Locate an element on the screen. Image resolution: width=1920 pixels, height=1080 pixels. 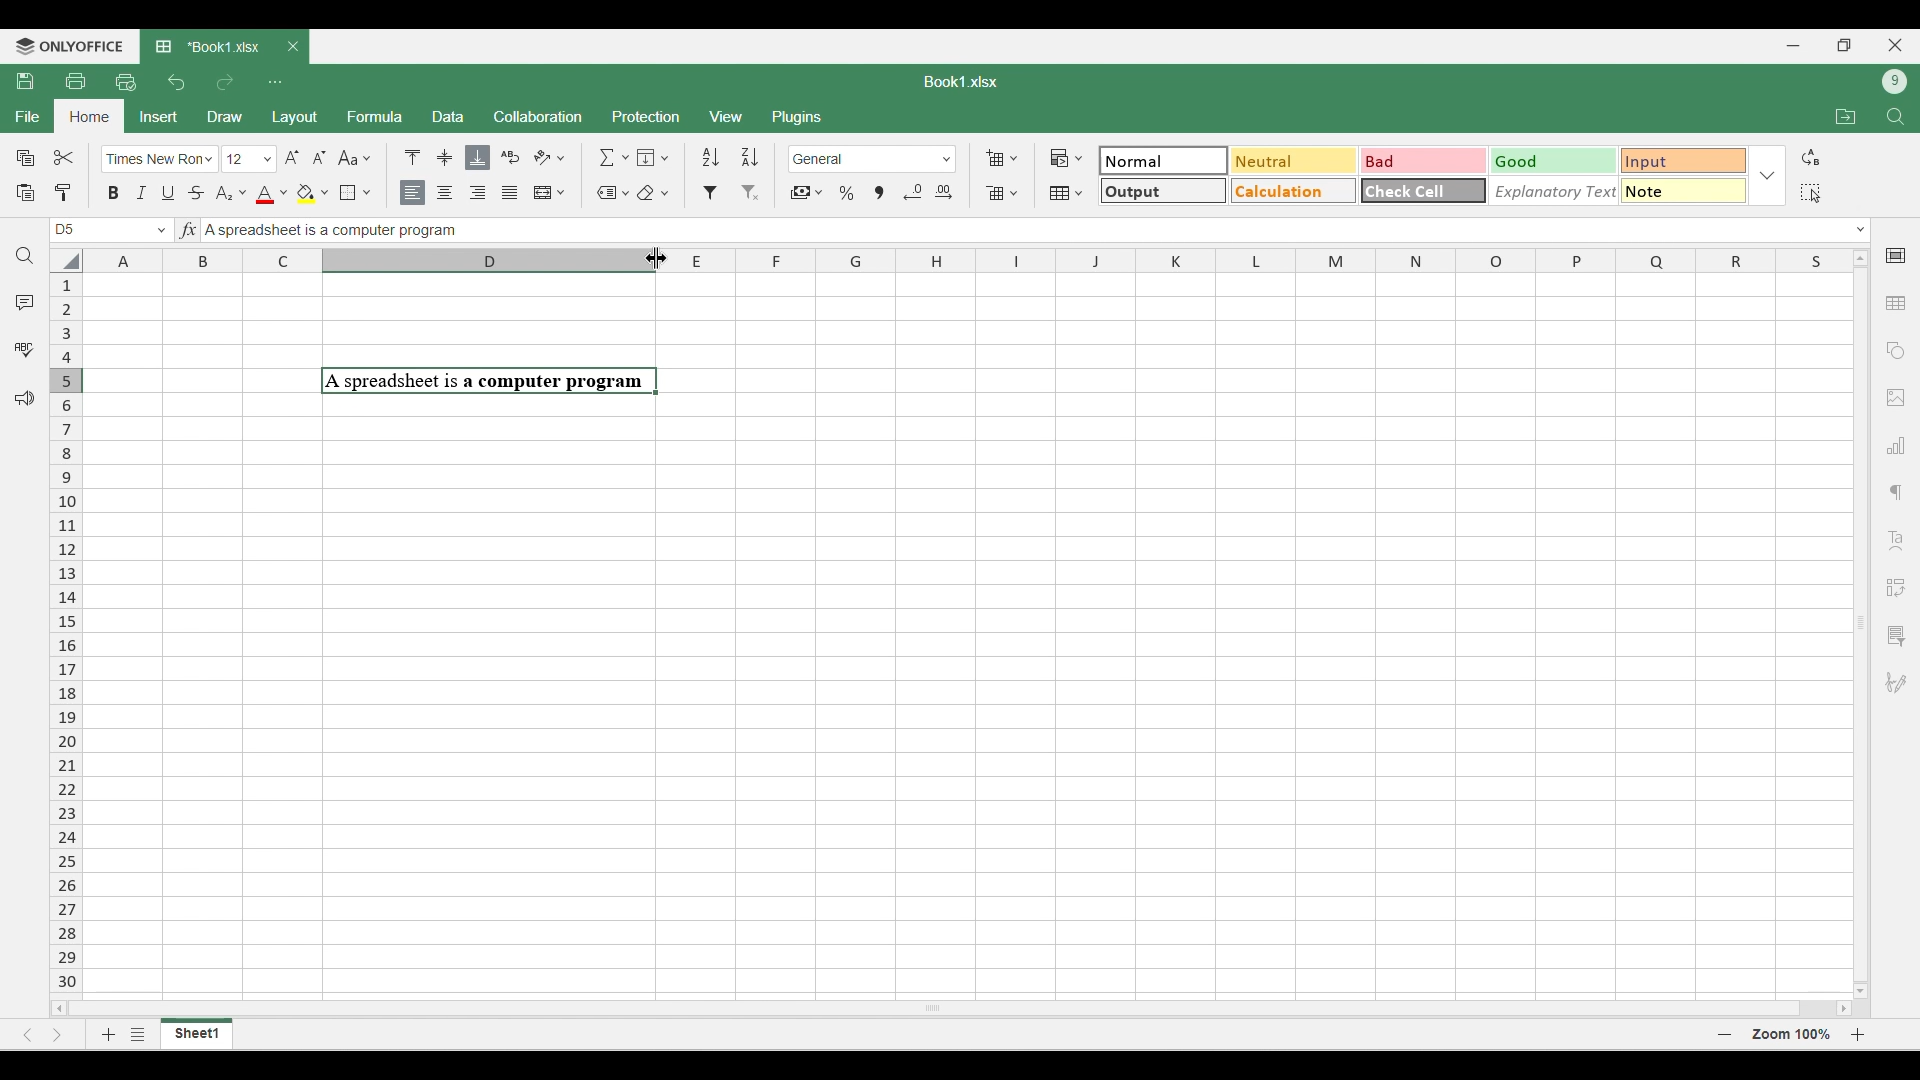
Horizontal slide bar is located at coordinates (952, 1005).